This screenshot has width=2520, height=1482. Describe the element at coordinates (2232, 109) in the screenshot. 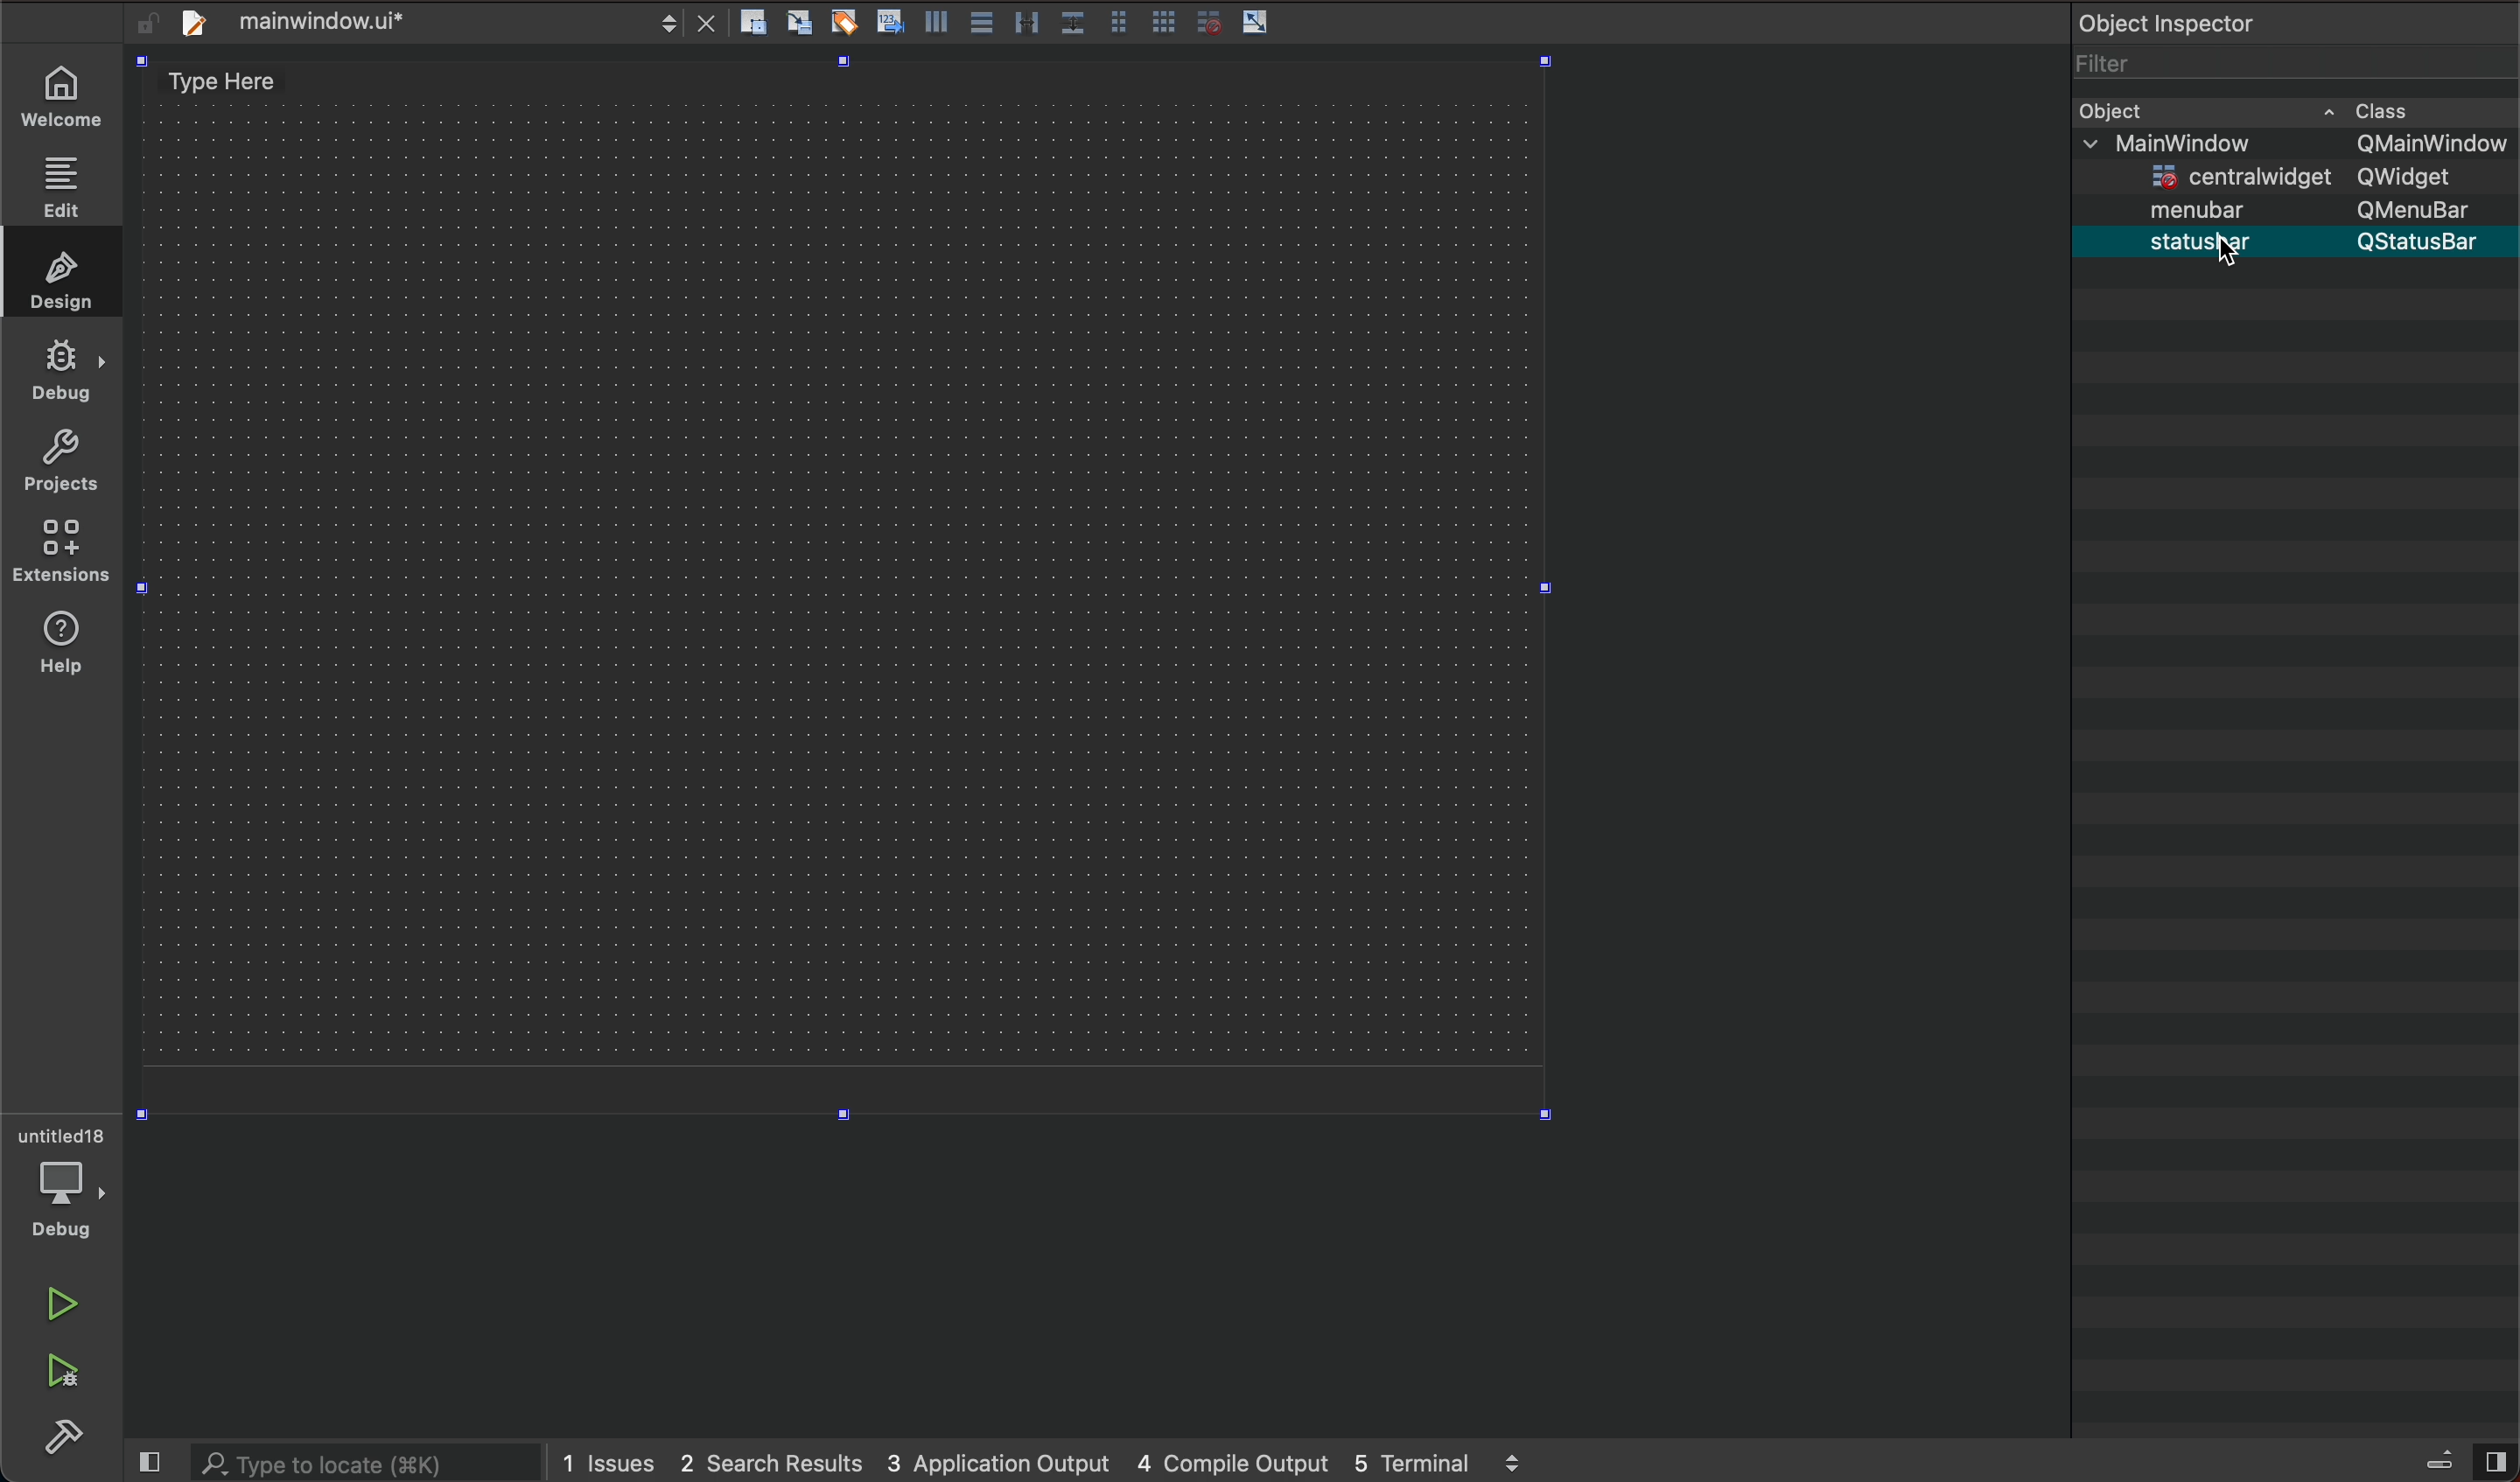

I see `bject cass` at that location.